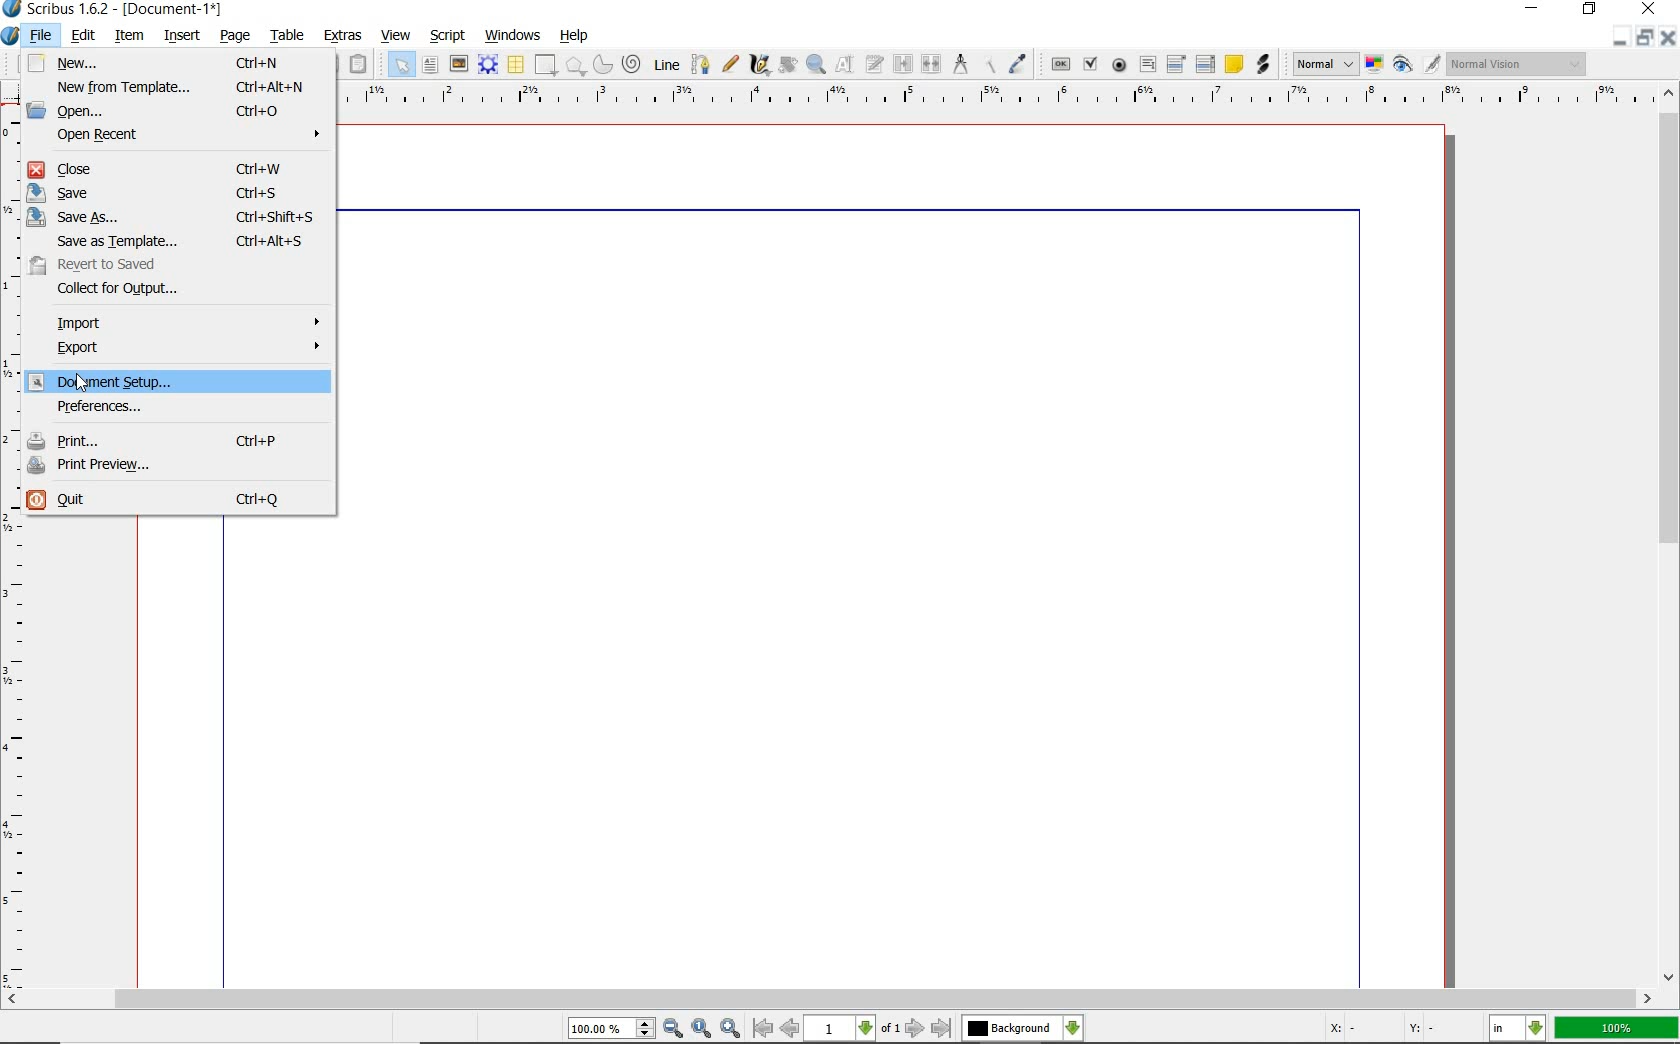 The width and height of the screenshot is (1680, 1044). Describe the element at coordinates (84, 35) in the screenshot. I see `edit` at that location.